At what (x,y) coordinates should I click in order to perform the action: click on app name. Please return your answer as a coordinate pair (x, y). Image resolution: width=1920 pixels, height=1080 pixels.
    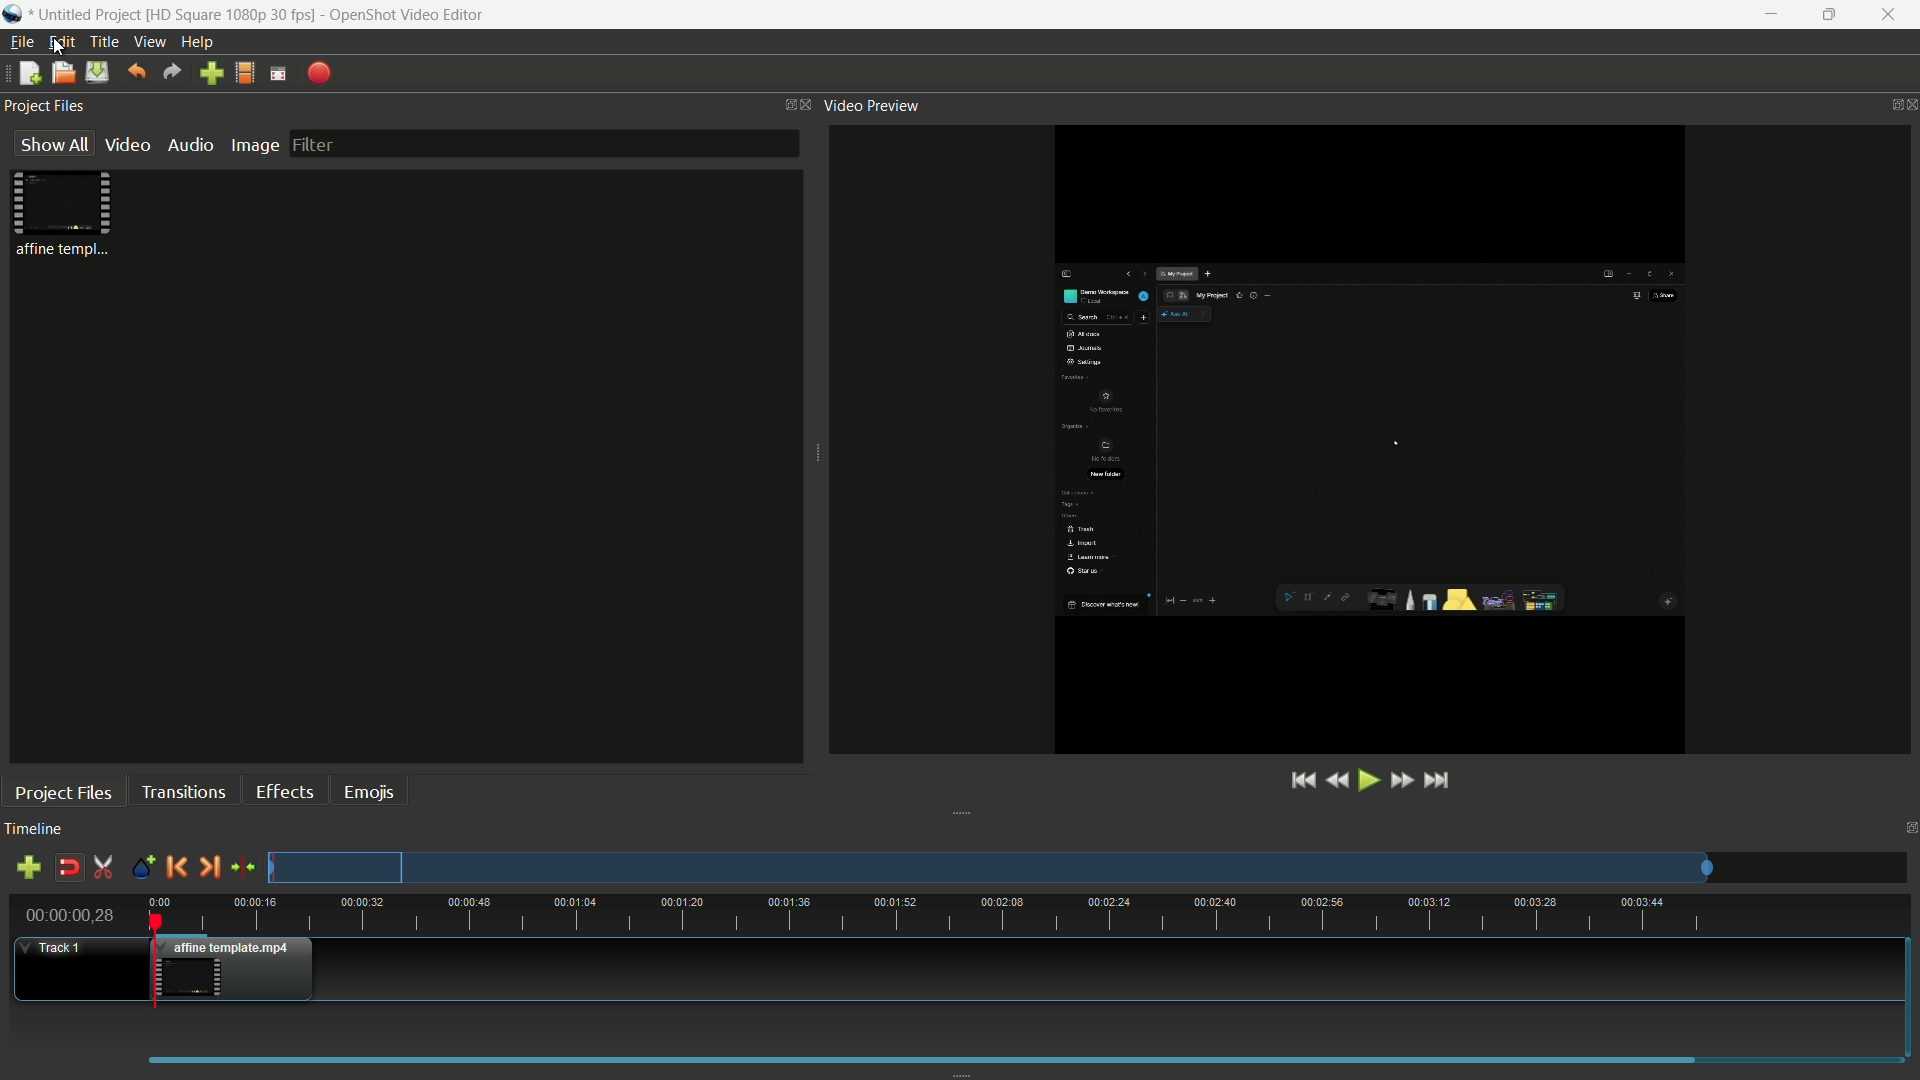
    Looking at the image, I should click on (406, 14).